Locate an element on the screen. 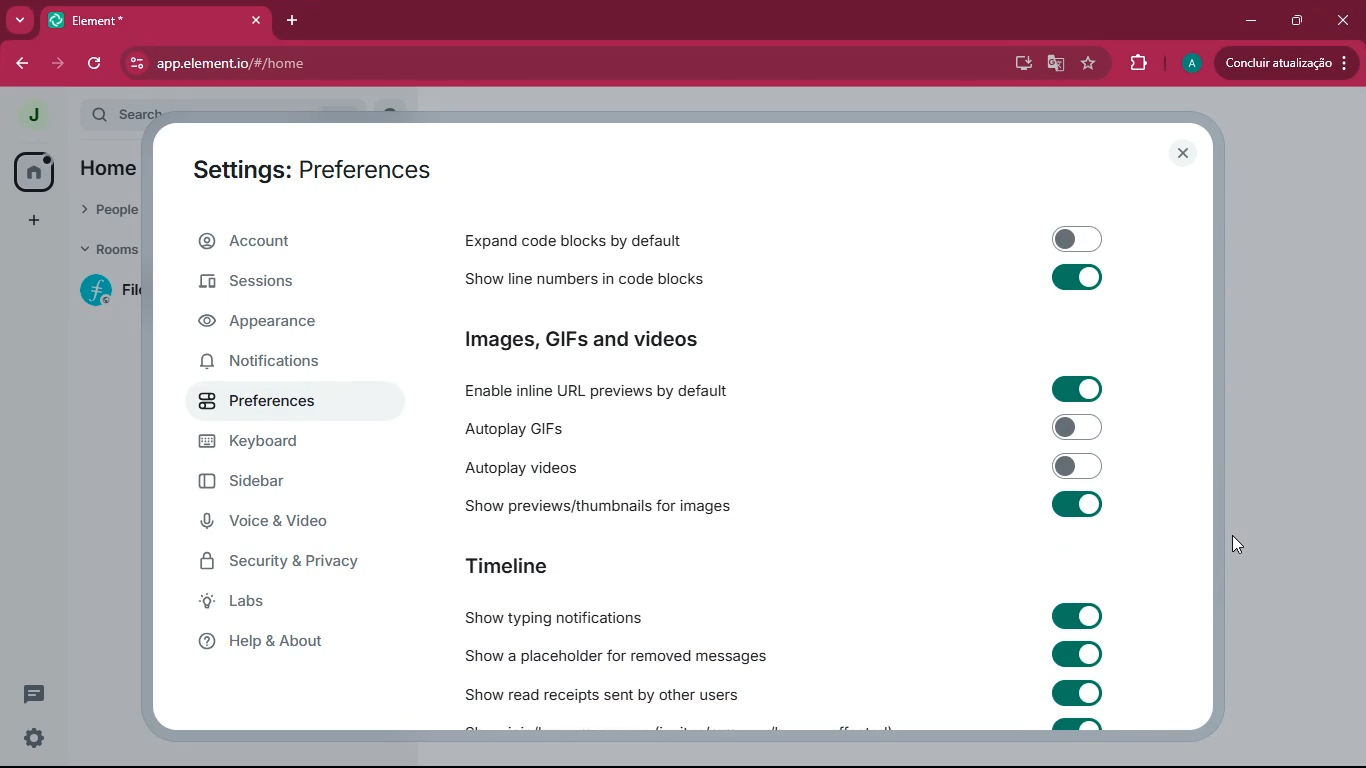 The width and height of the screenshot is (1366, 768). labs is located at coordinates (270, 603).